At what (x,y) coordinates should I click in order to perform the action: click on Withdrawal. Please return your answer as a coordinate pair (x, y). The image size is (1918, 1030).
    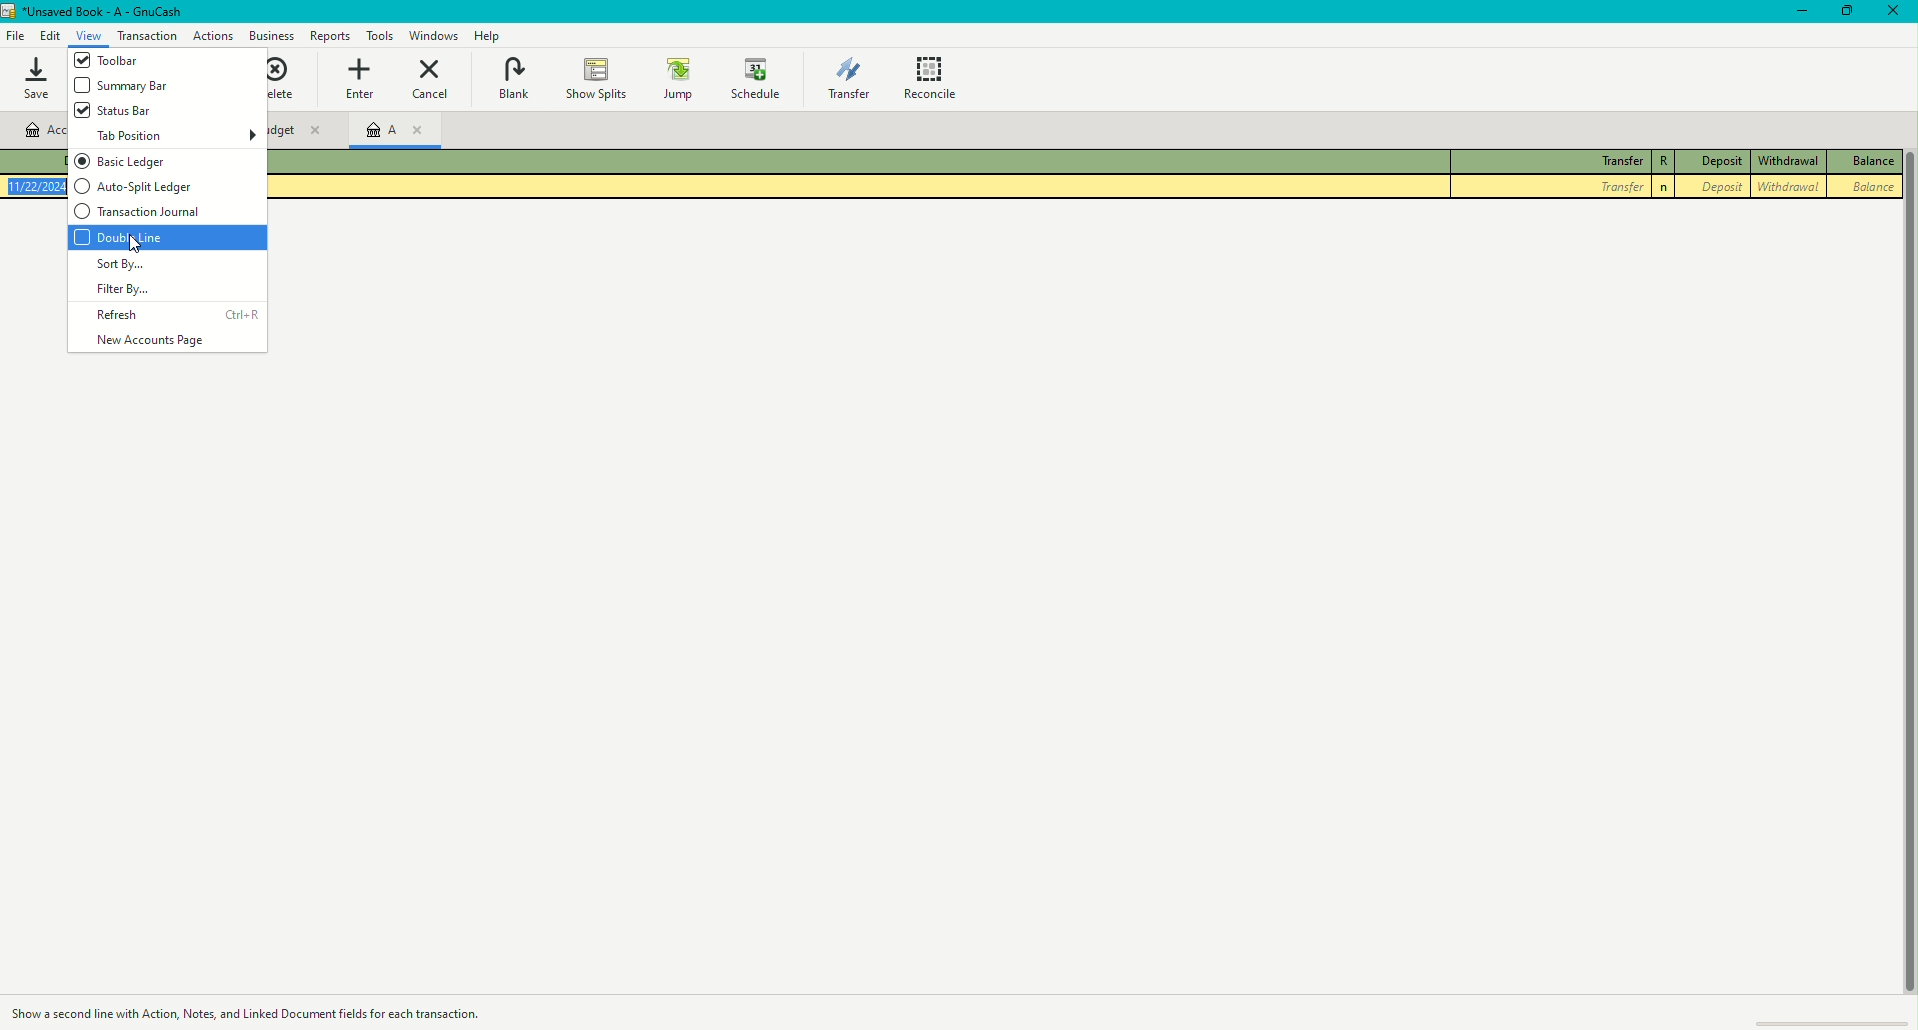
    Looking at the image, I should click on (1791, 160).